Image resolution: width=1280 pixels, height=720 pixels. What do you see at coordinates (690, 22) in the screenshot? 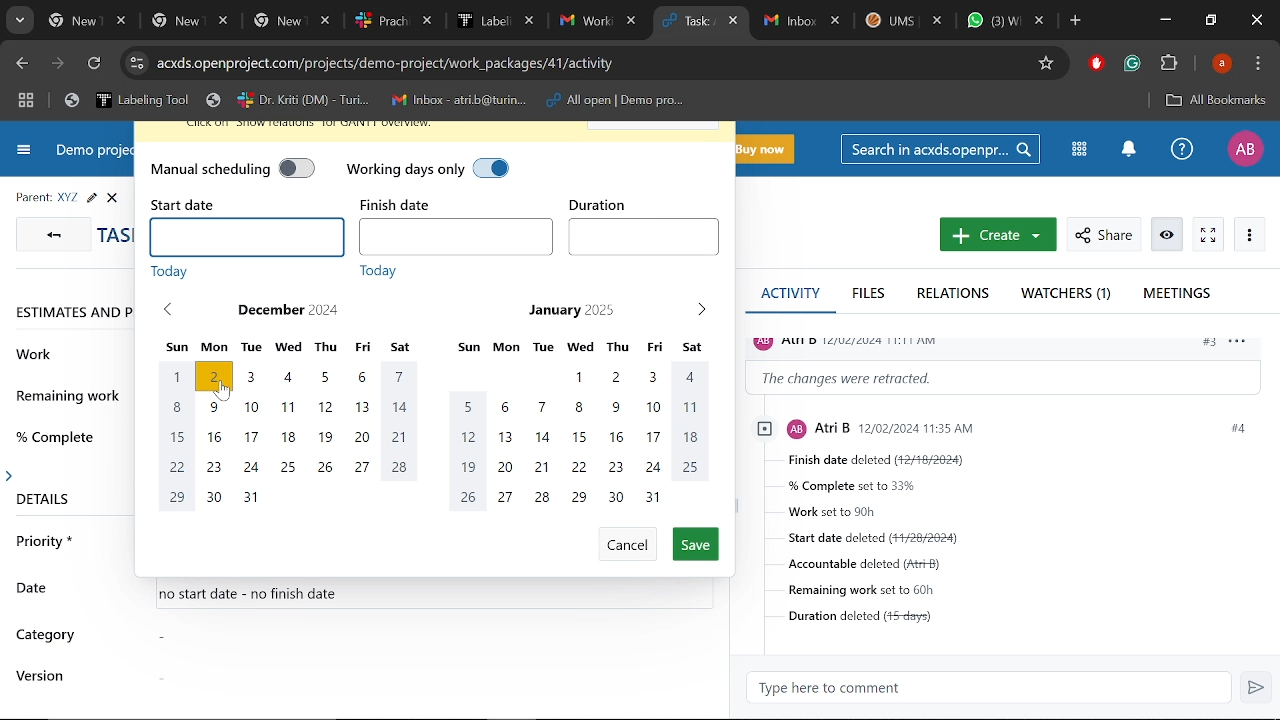
I see `Current tab` at bounding box center [690, 22].